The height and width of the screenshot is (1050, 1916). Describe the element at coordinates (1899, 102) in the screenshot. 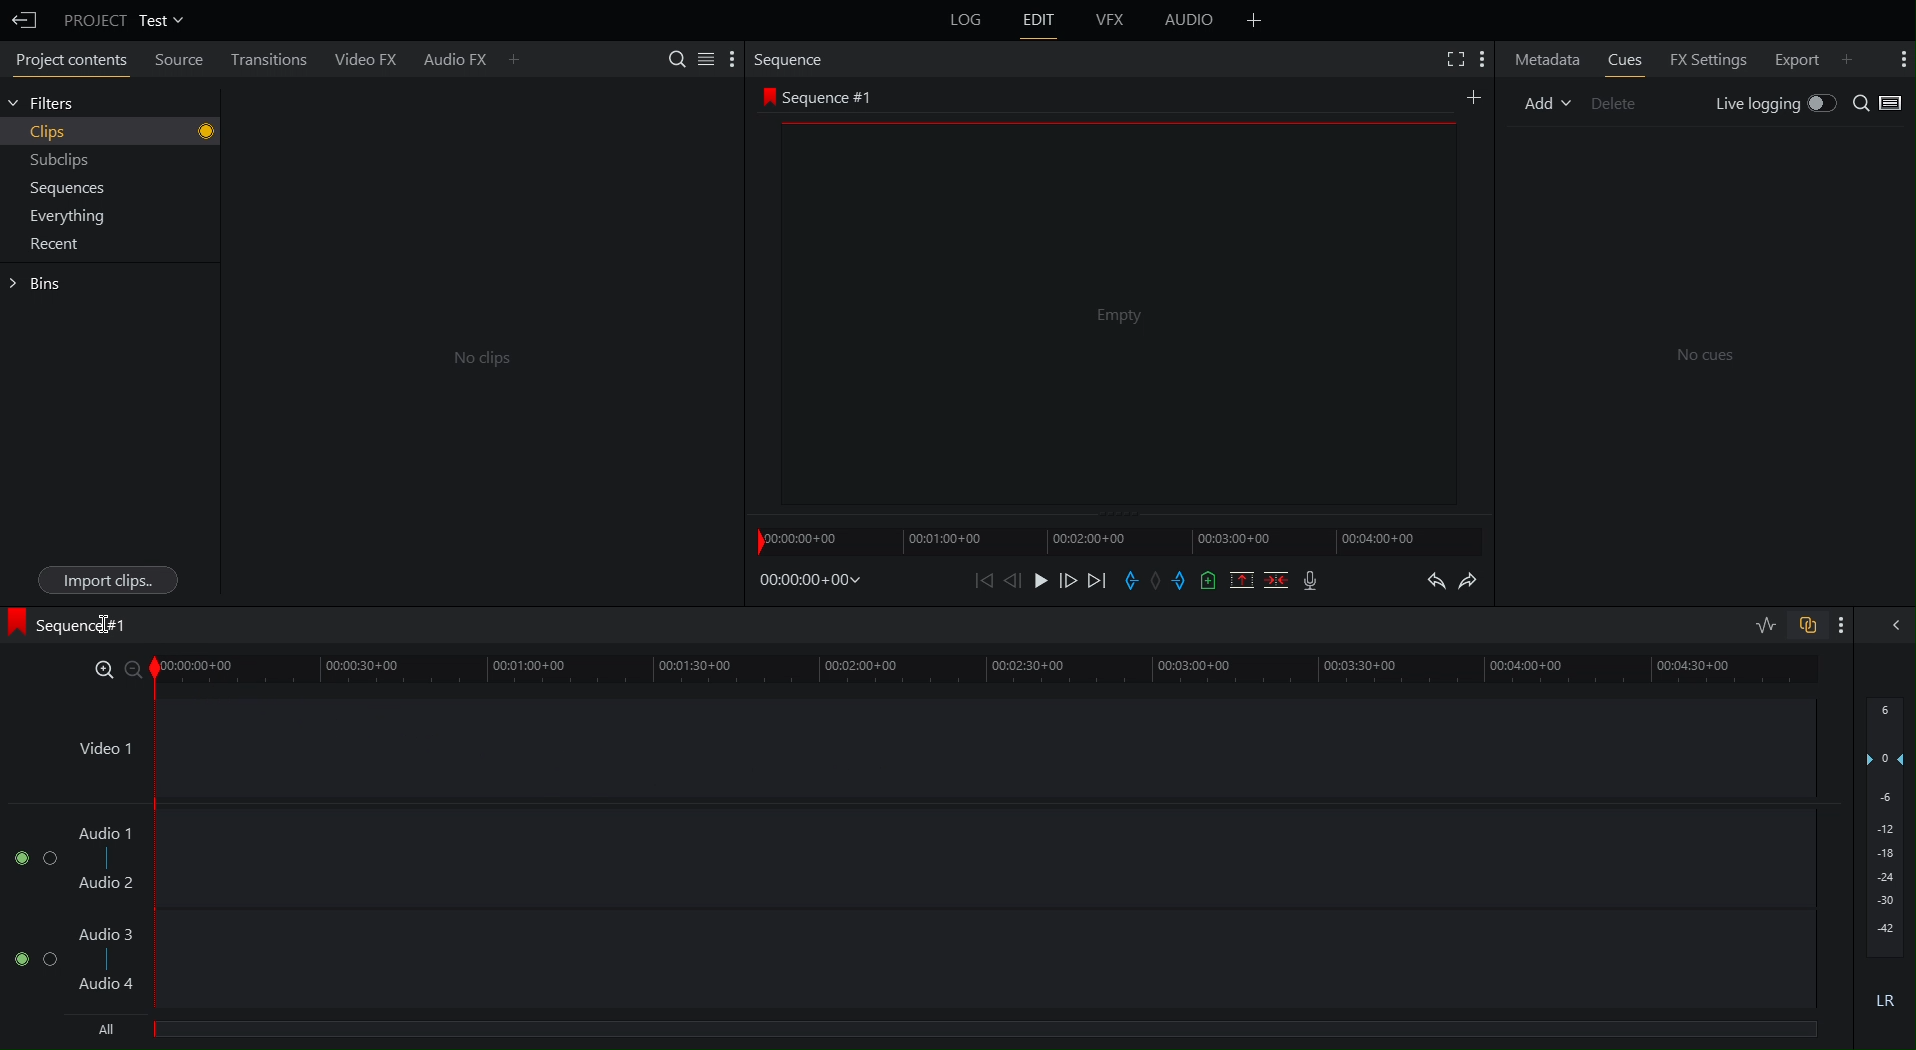

I see `Toggle View` at that location.